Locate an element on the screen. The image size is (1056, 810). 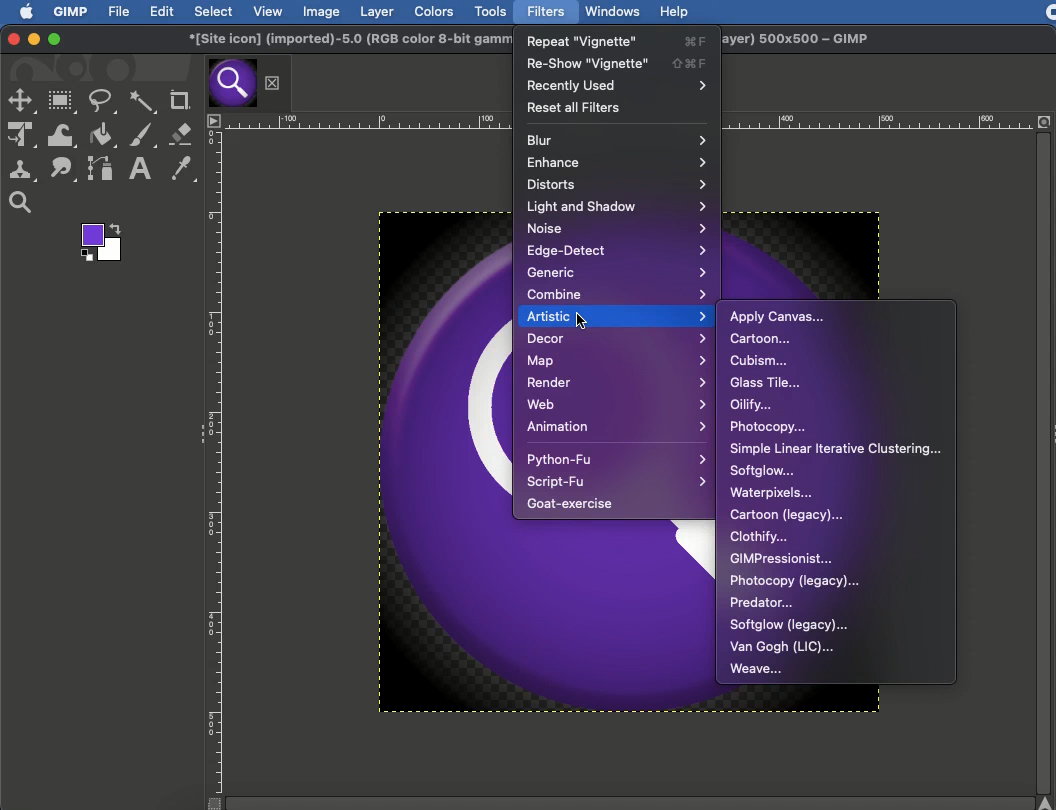
Light and shadow is located at coordinates (617, 207).